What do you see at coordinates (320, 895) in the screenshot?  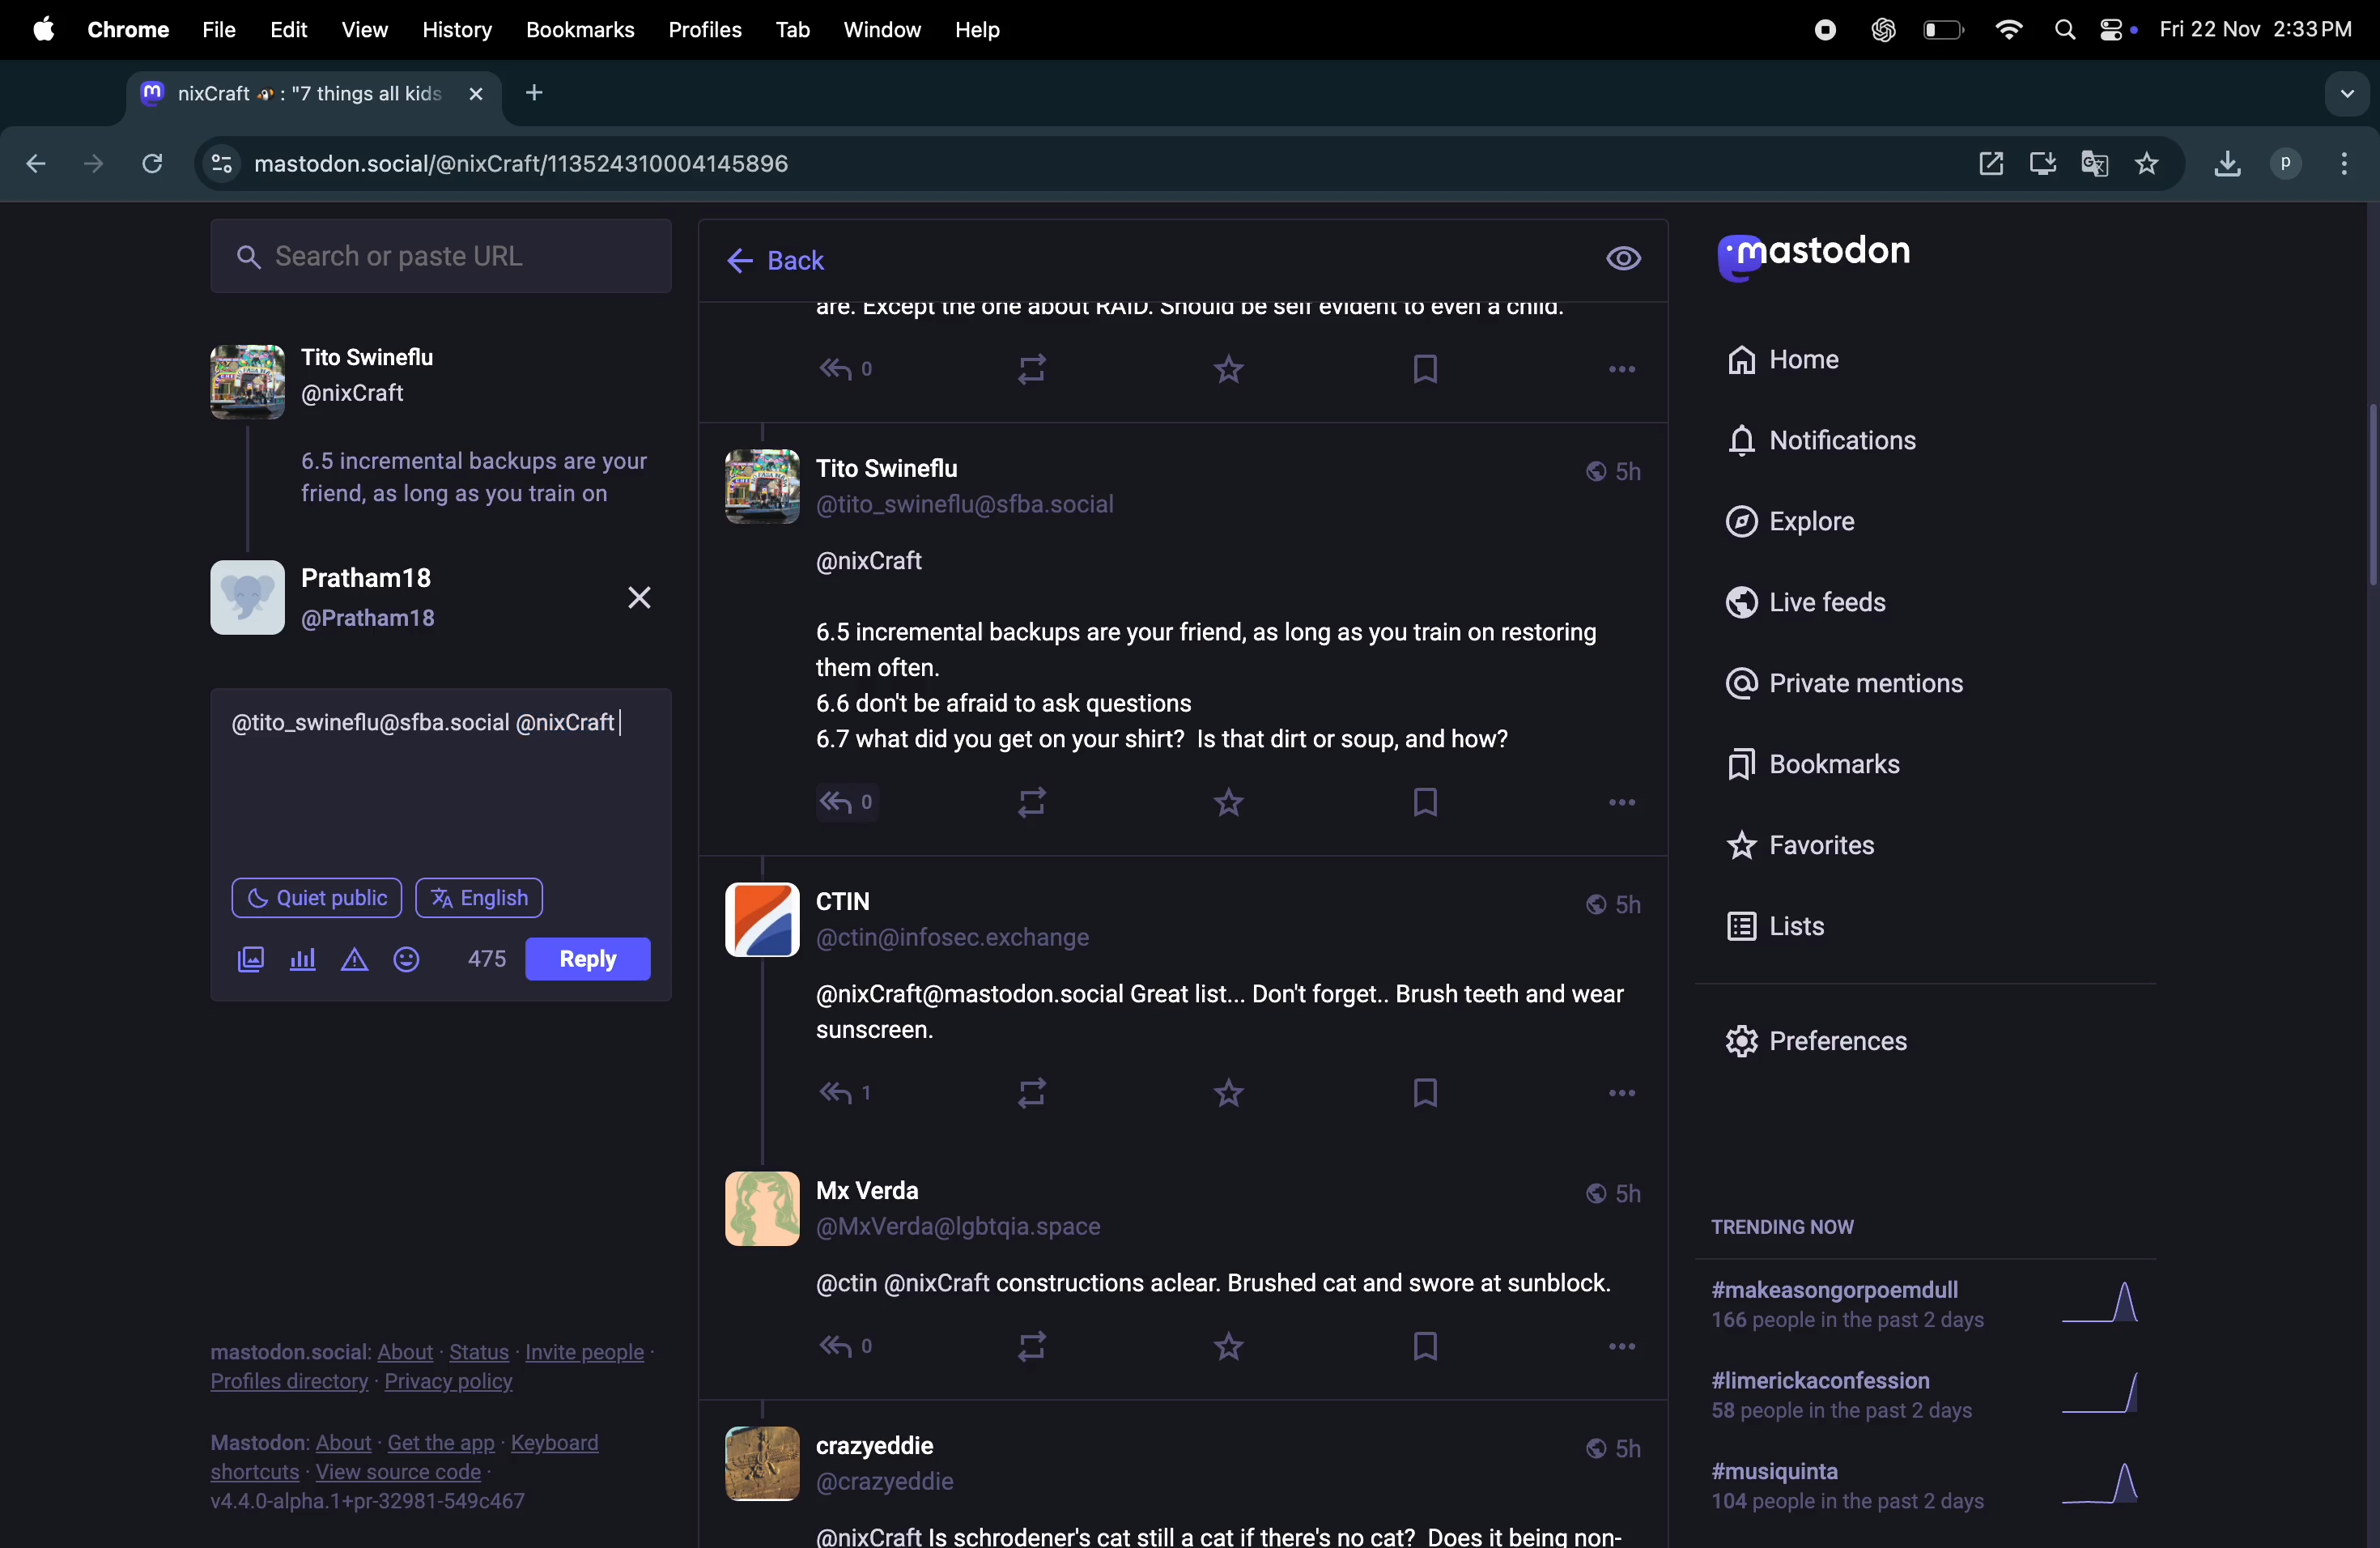 I see `quiet public` at bounding box center [320, 895].